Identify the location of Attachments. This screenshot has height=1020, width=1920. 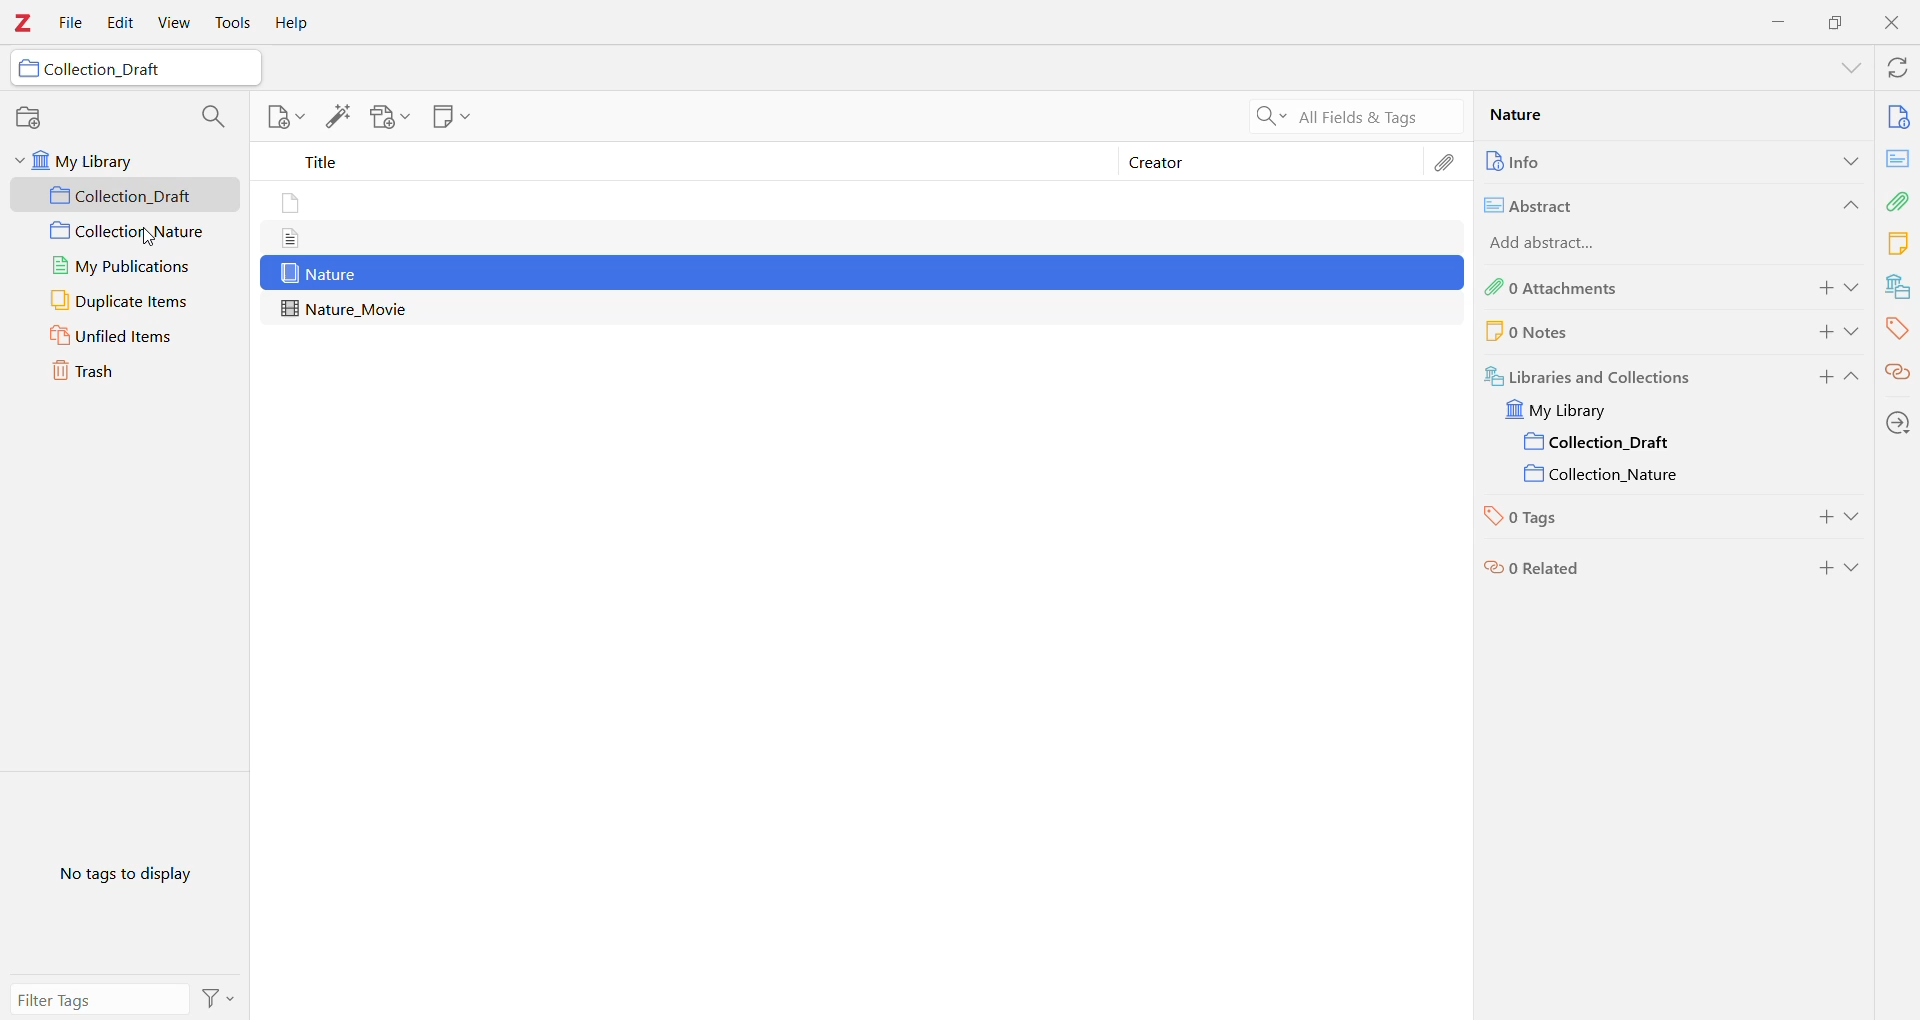
(1446, 160).